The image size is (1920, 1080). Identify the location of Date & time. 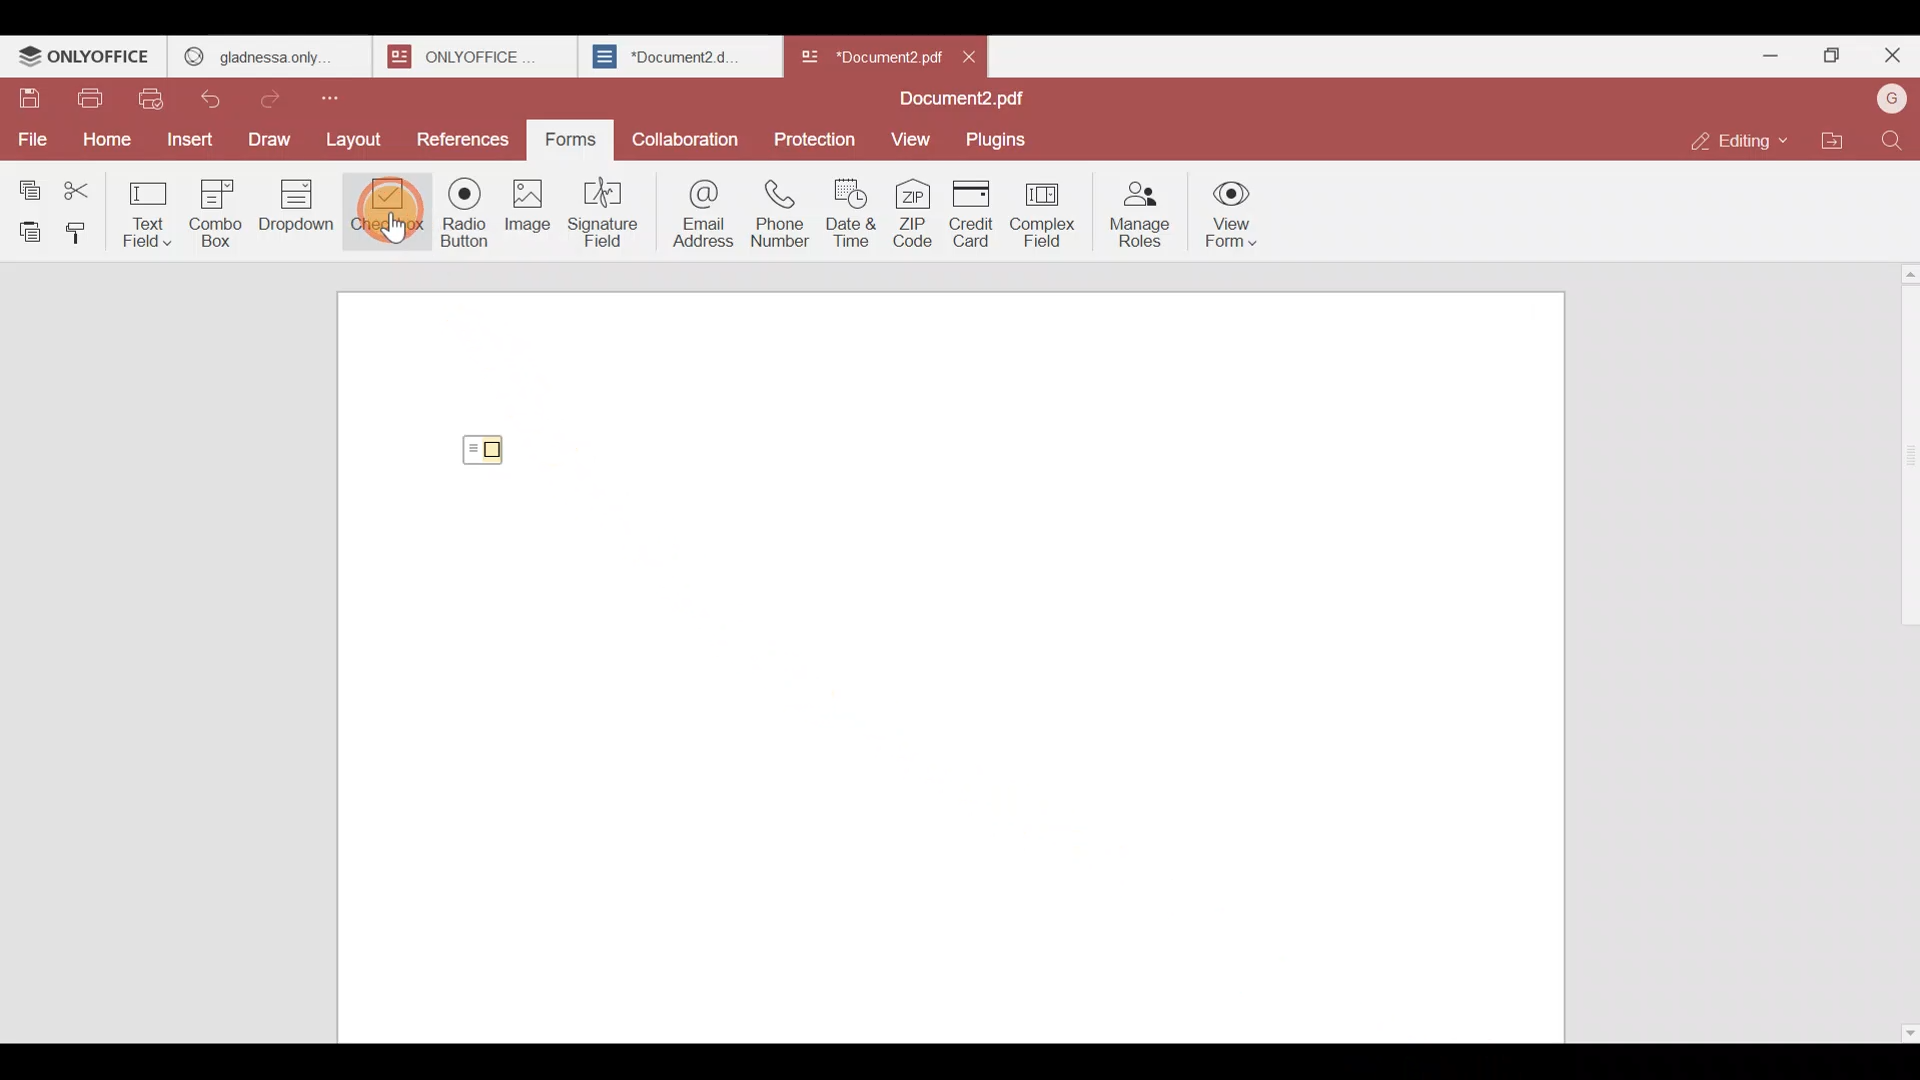
(856, 213).